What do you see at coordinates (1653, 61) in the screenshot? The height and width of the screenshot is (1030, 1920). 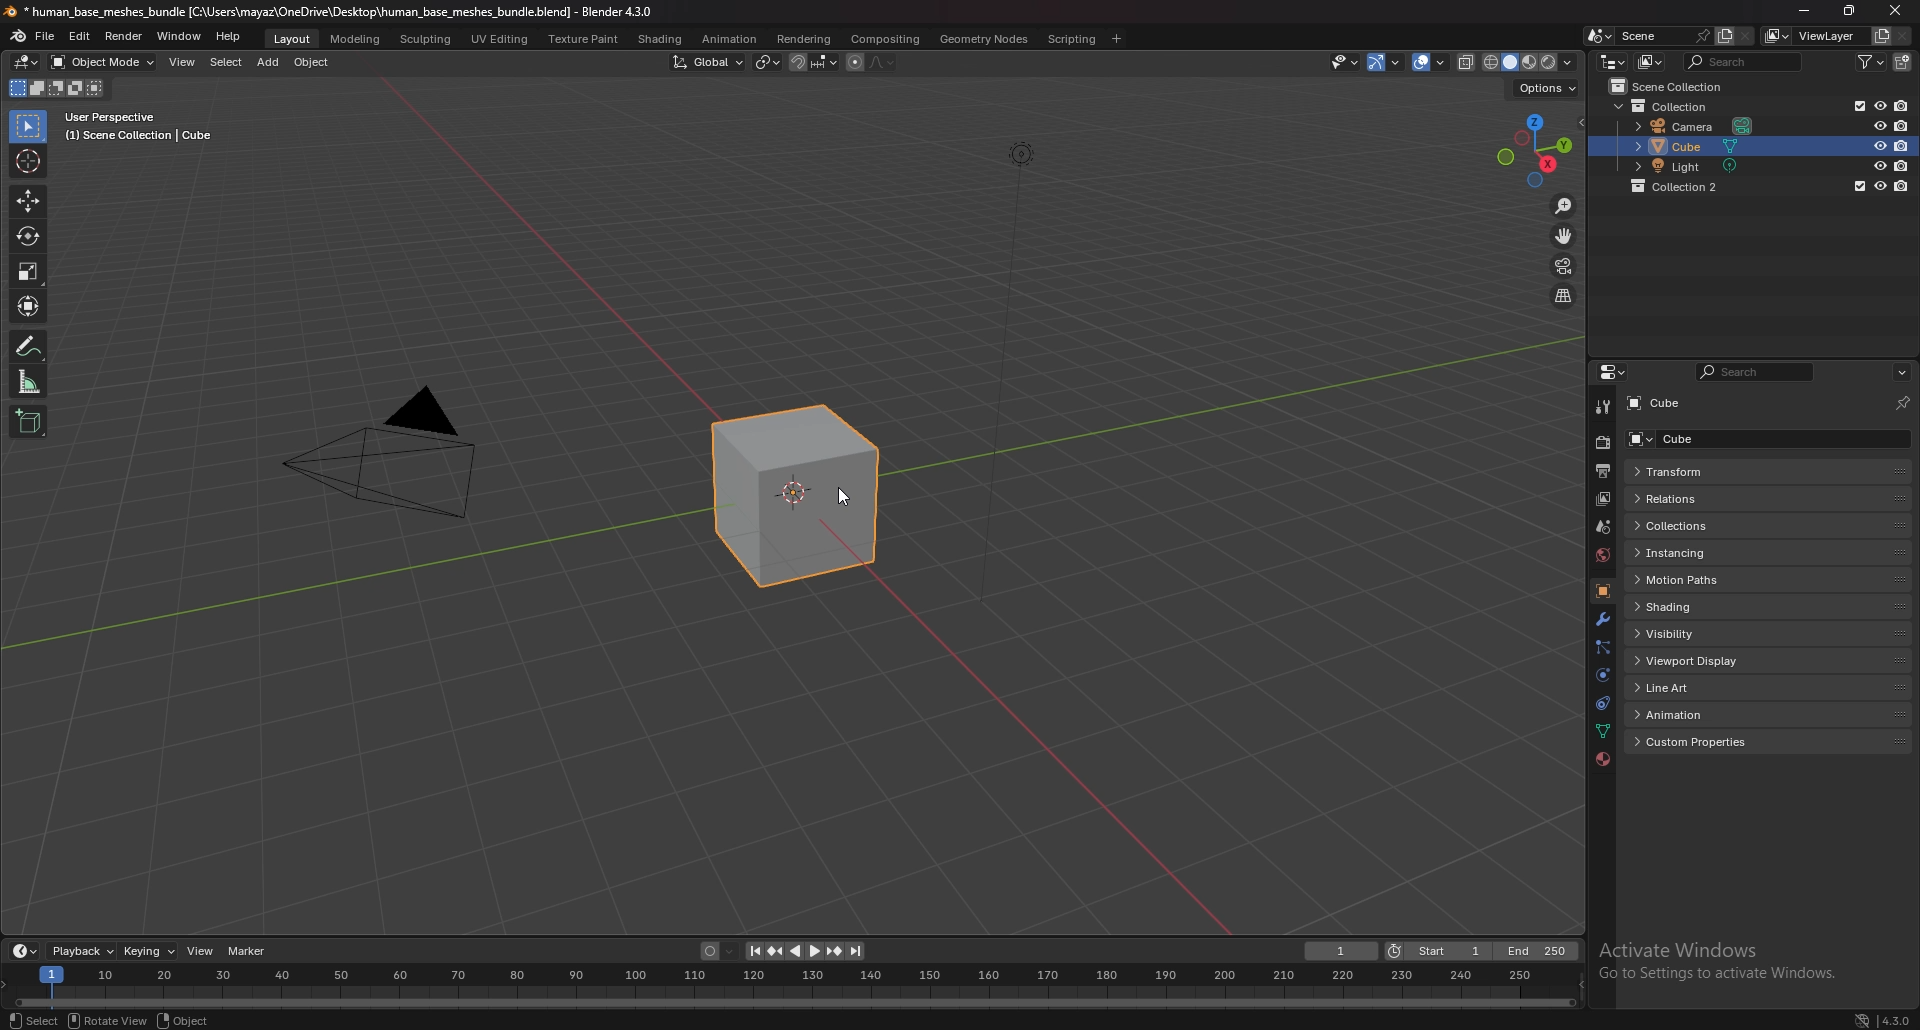 I see `display mode` at bounding box center [1653, 61].